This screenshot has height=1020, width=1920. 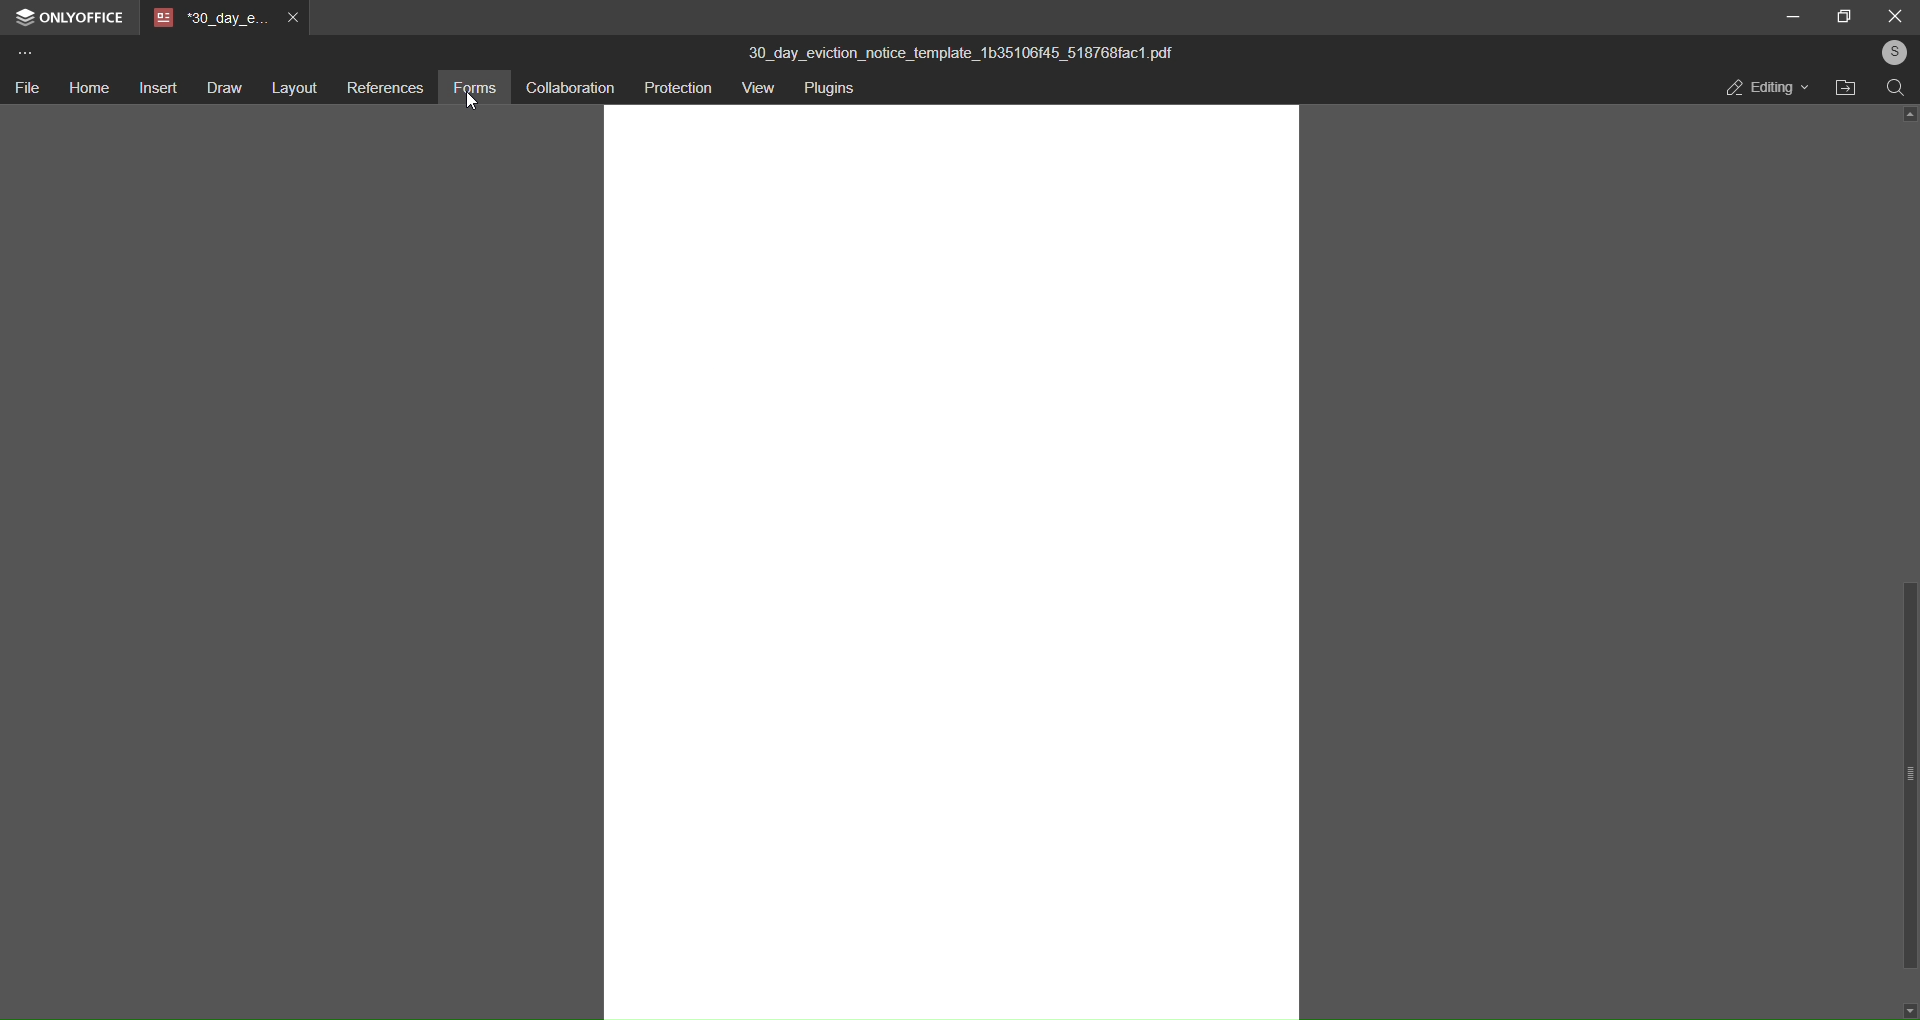 What do you see at coordinates (22, 51) in the screenshot?
I see `more` at bounding box center [22, 51].